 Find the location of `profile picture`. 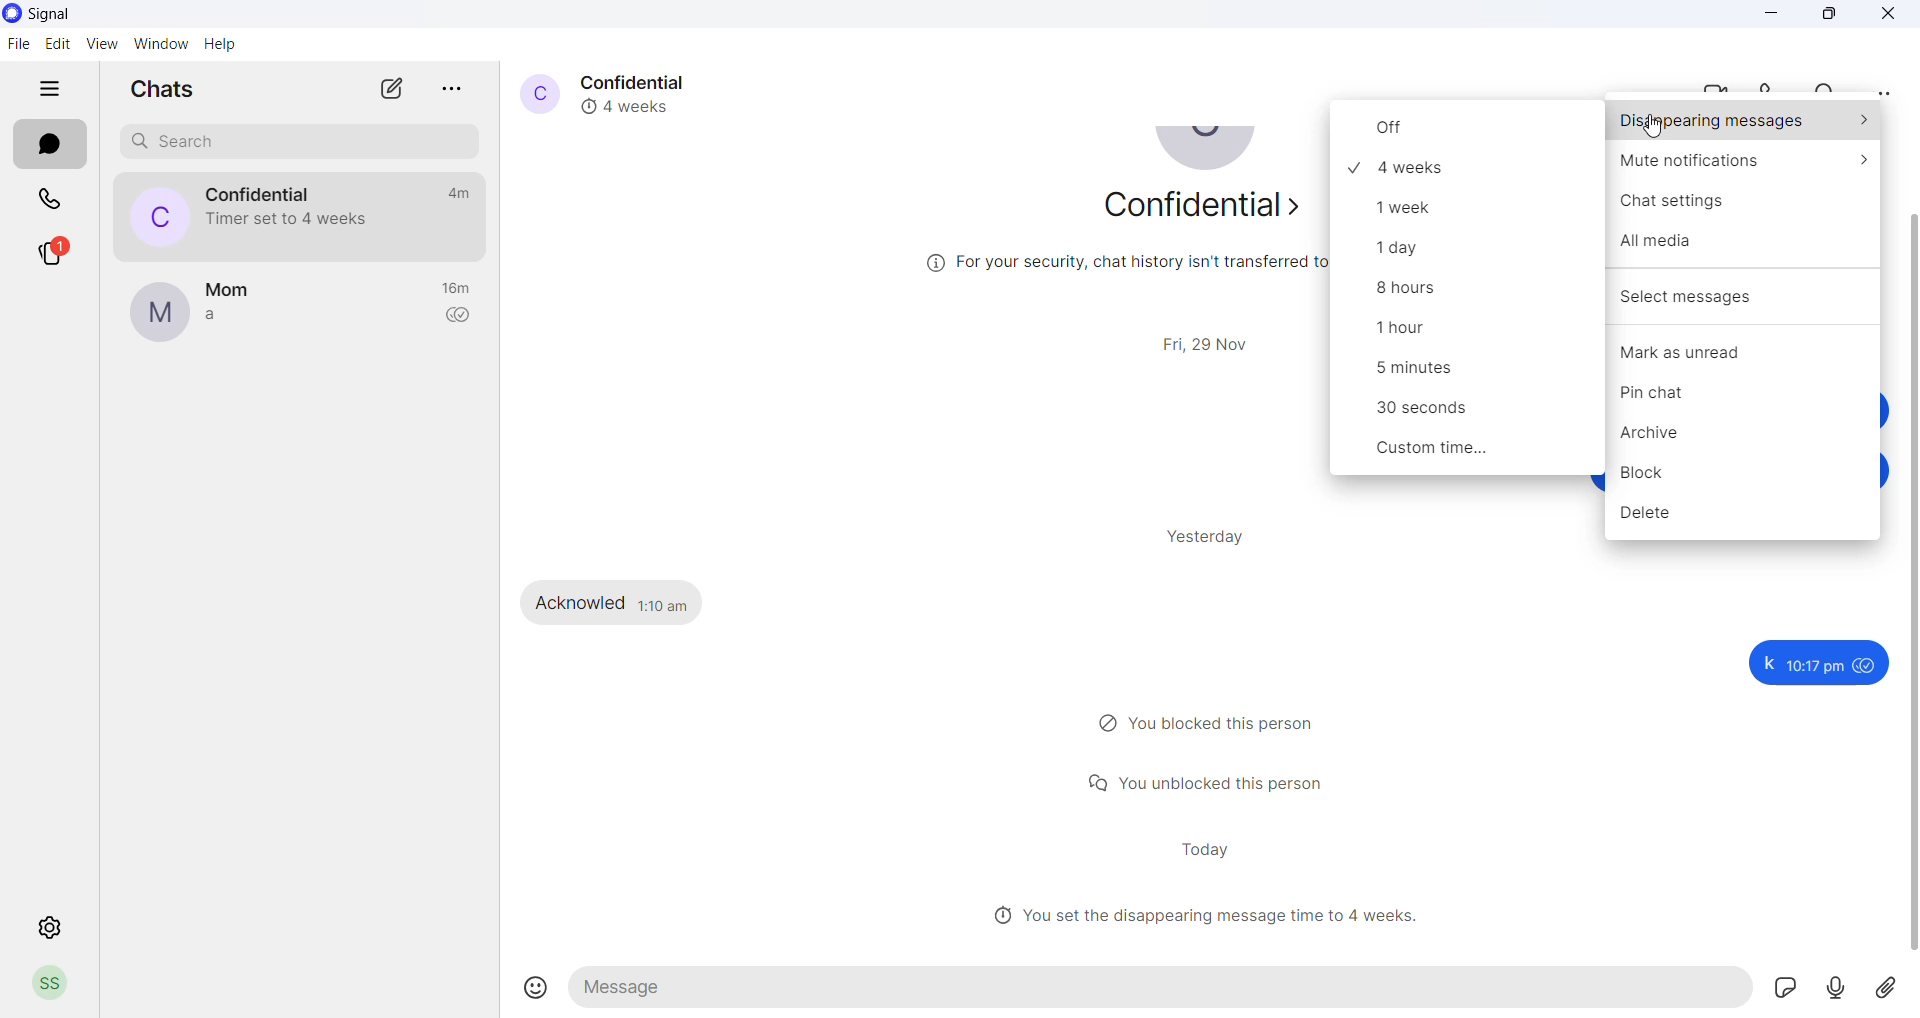

profile picture is located at coordinates (149, 216).